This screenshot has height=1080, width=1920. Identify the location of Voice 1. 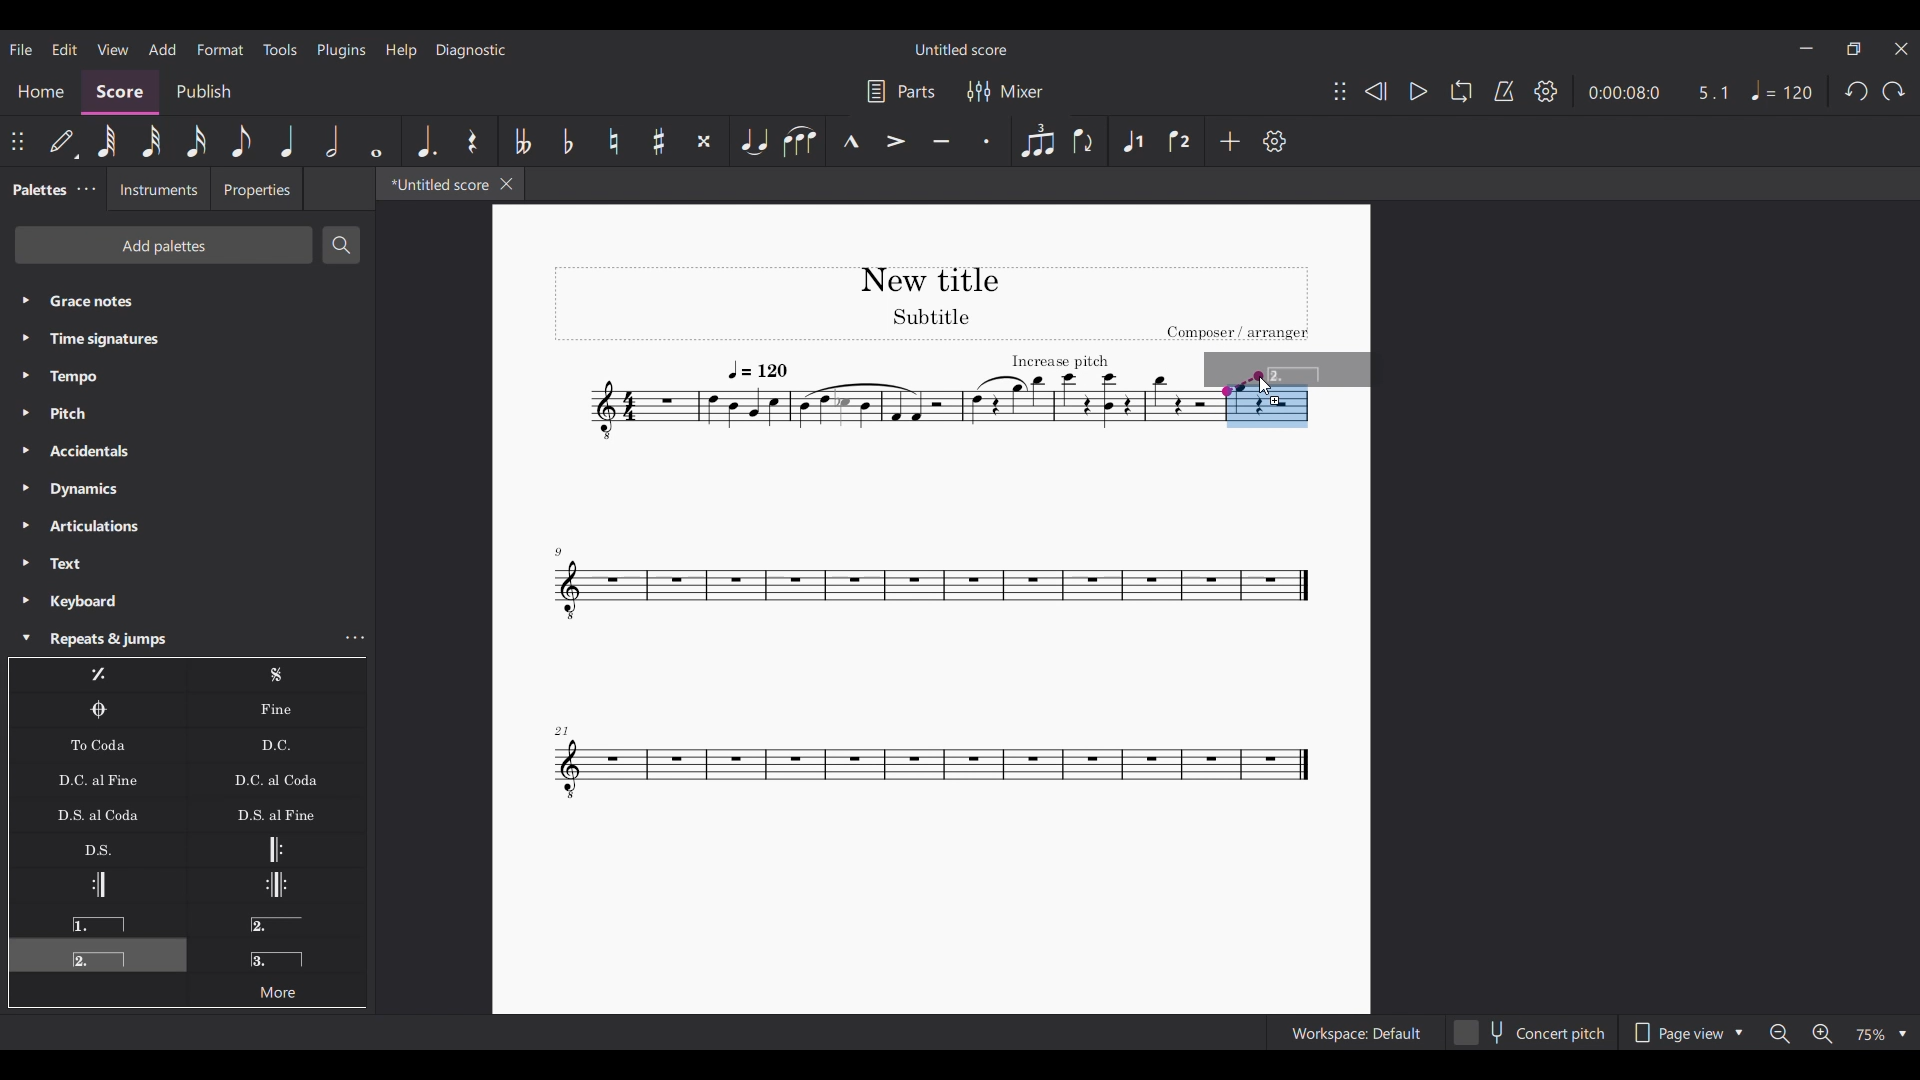
(1132, 141).